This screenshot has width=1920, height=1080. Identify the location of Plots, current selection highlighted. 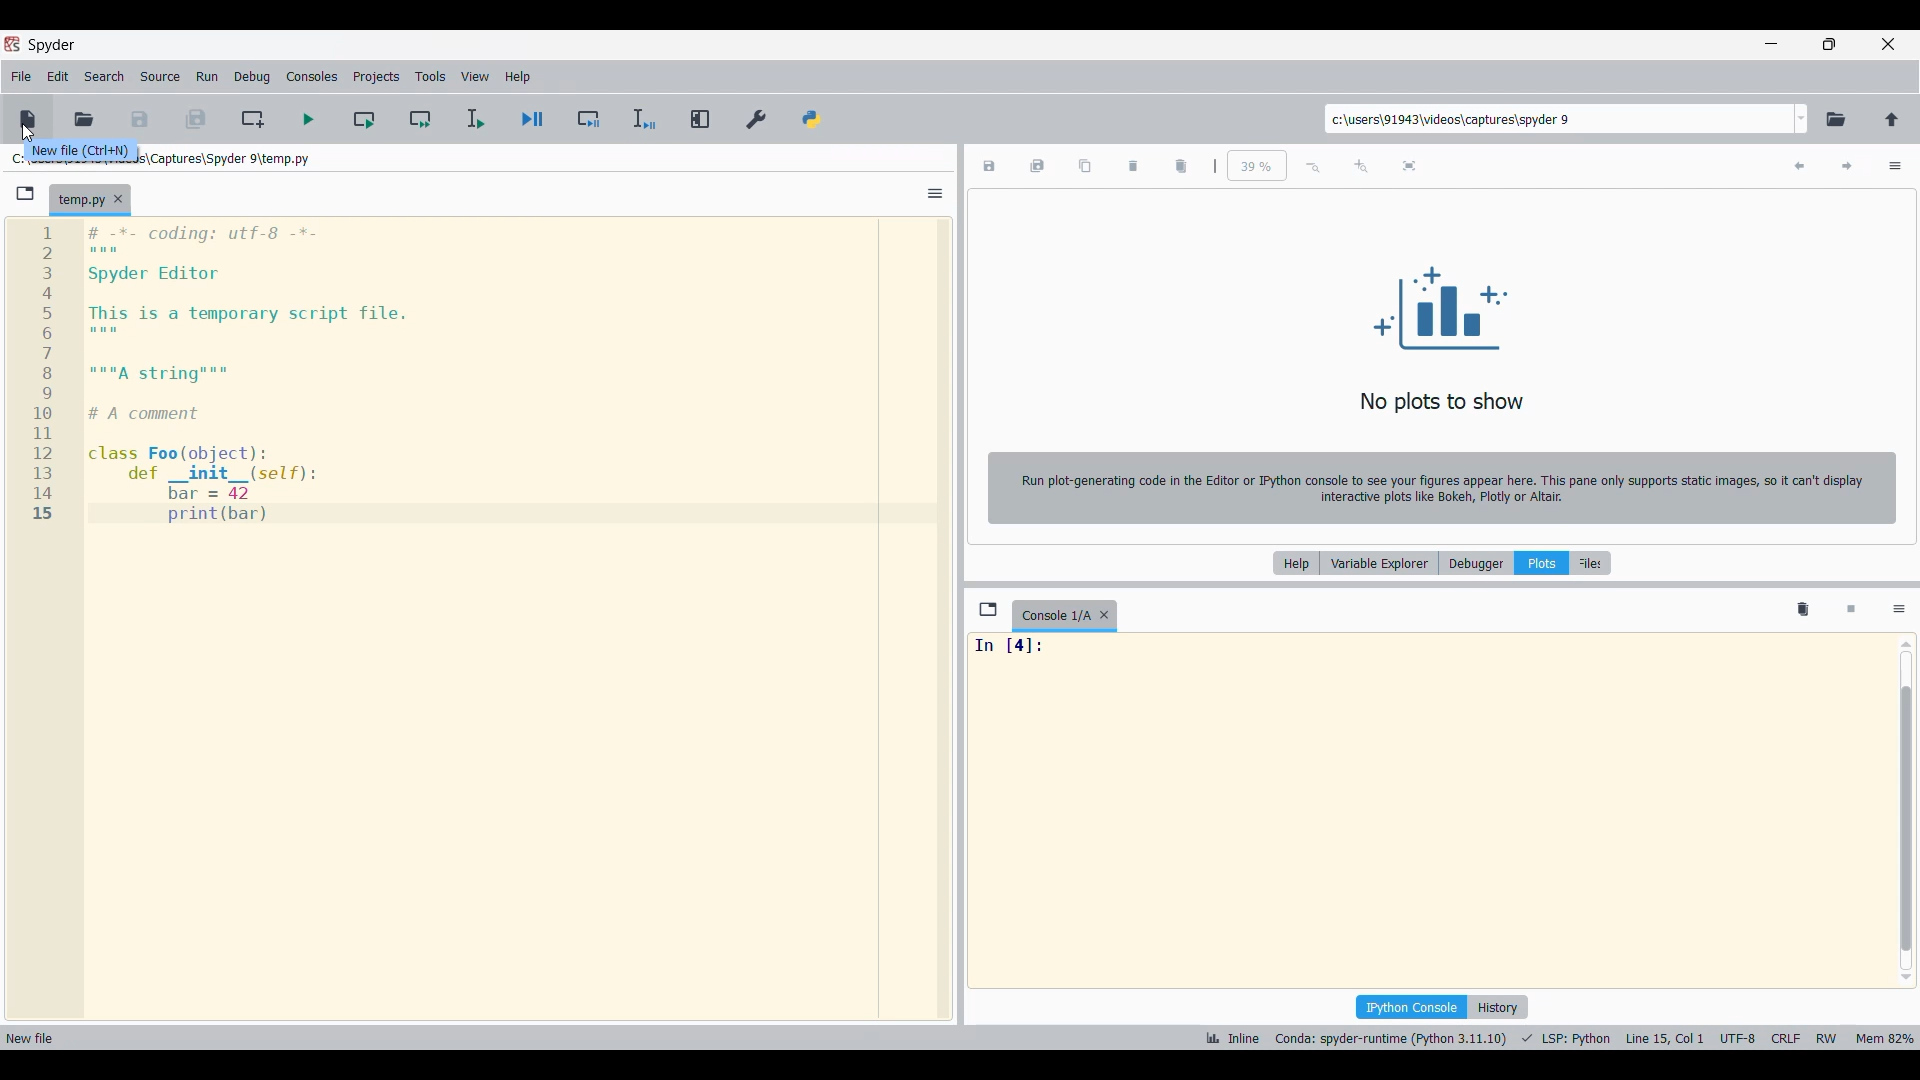
(1543, 563).